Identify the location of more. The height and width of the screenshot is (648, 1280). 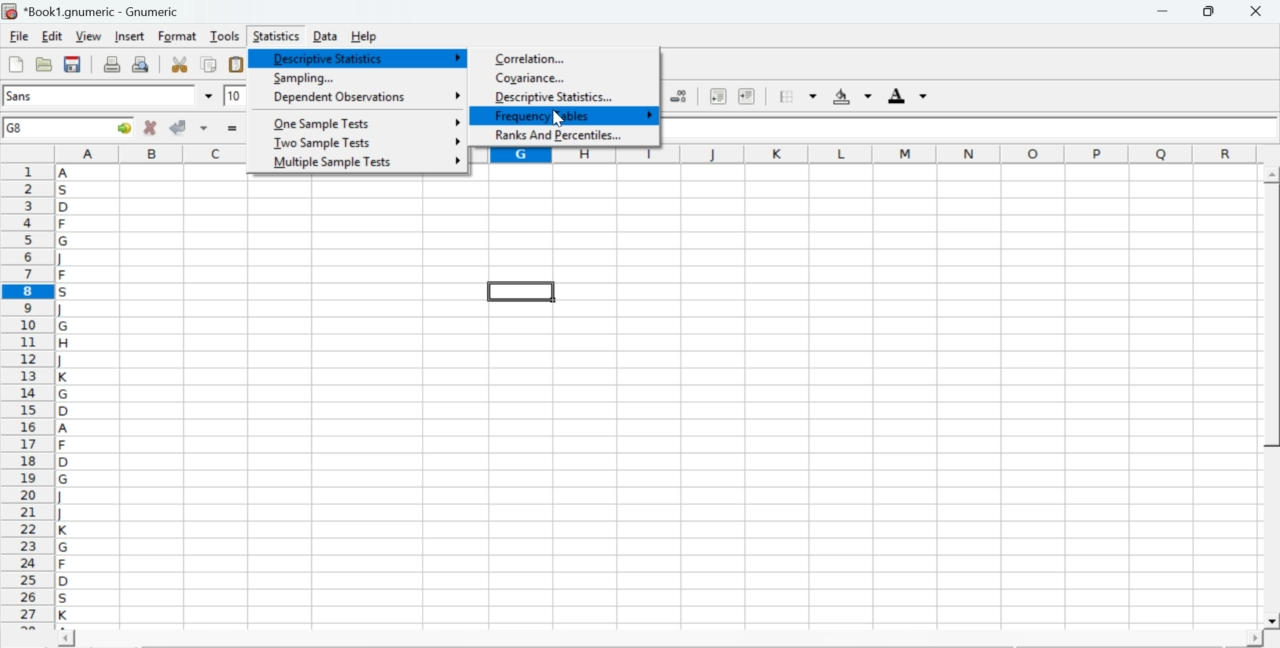
(455, 121).